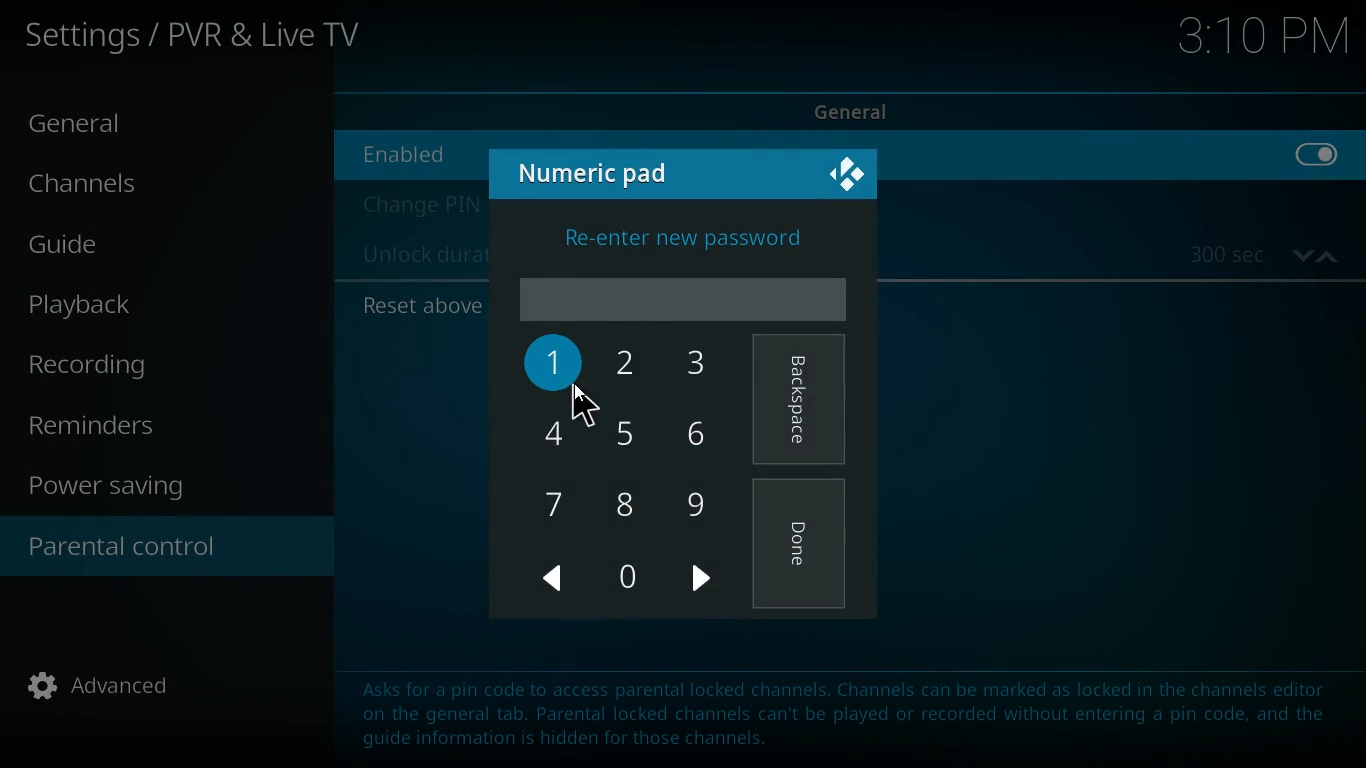 This screenshot has width=1366, height=768. What do you see at coordinates (686, 234) in the screenshot?
I see `enter new password` at bounding box center [686, 234].